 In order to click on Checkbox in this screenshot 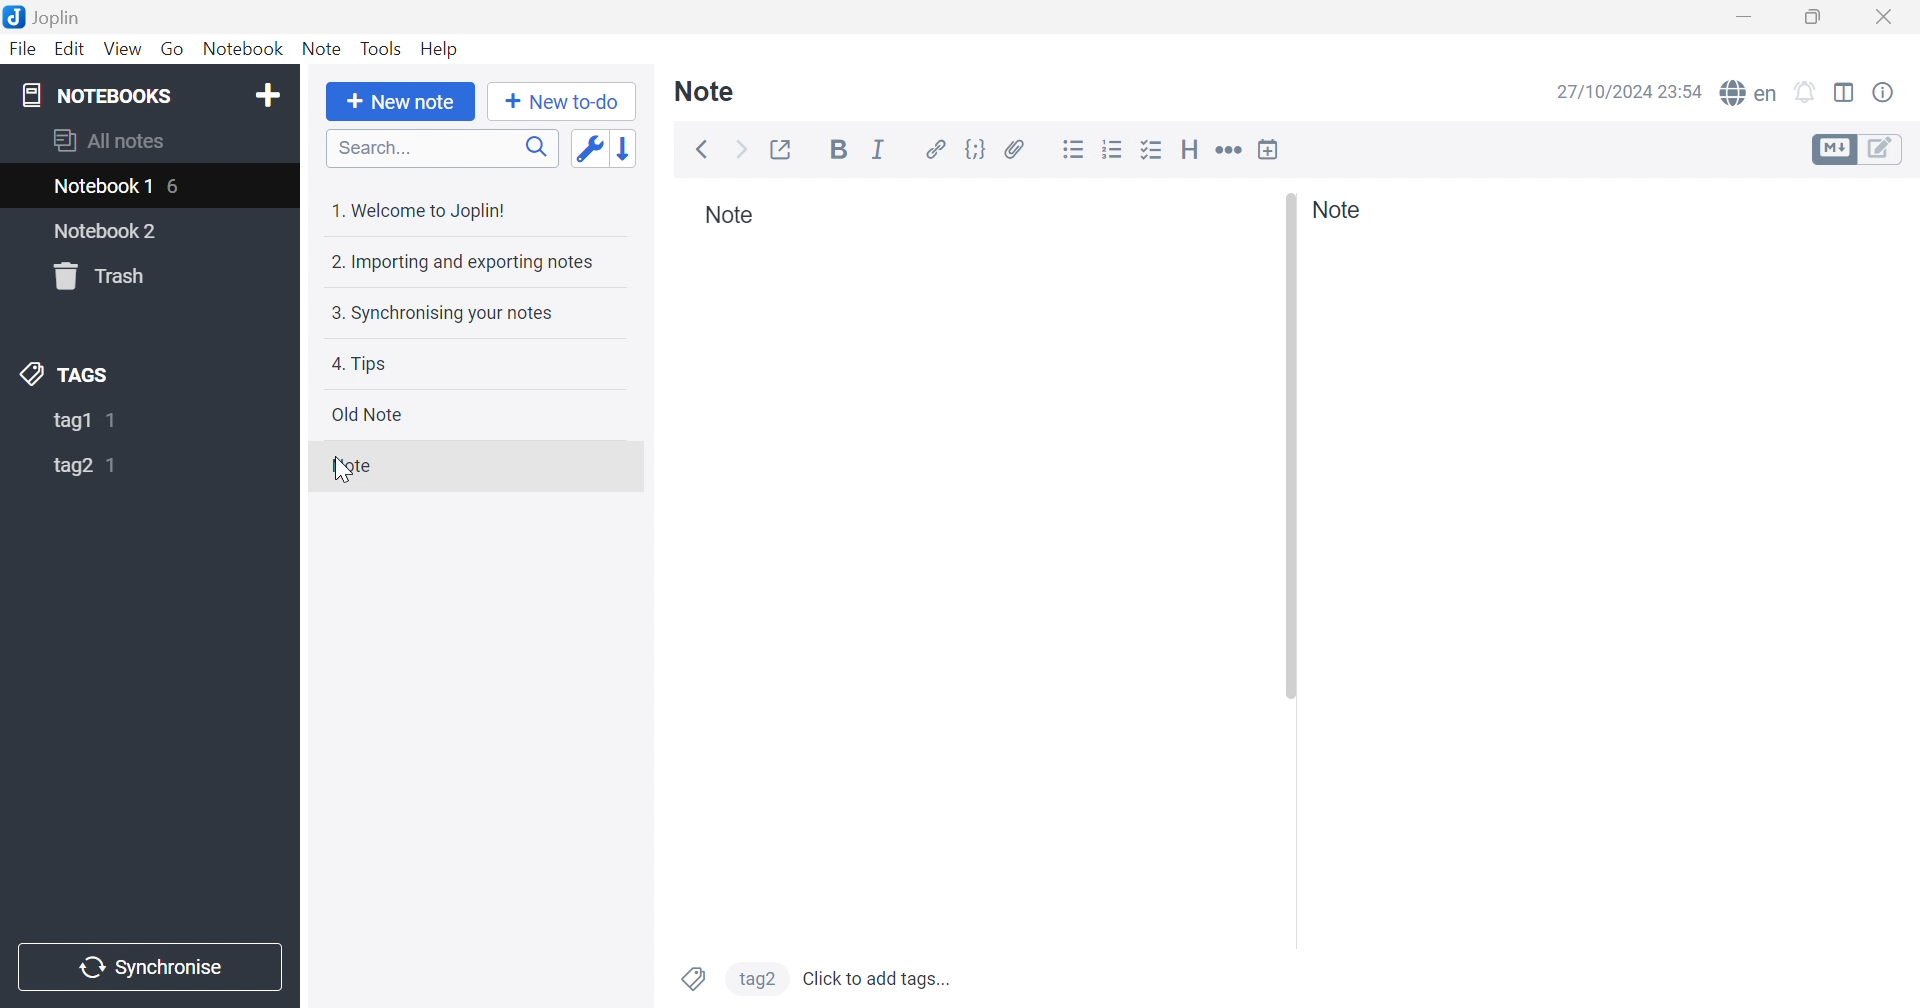, I will do `click(1154, 149)`.